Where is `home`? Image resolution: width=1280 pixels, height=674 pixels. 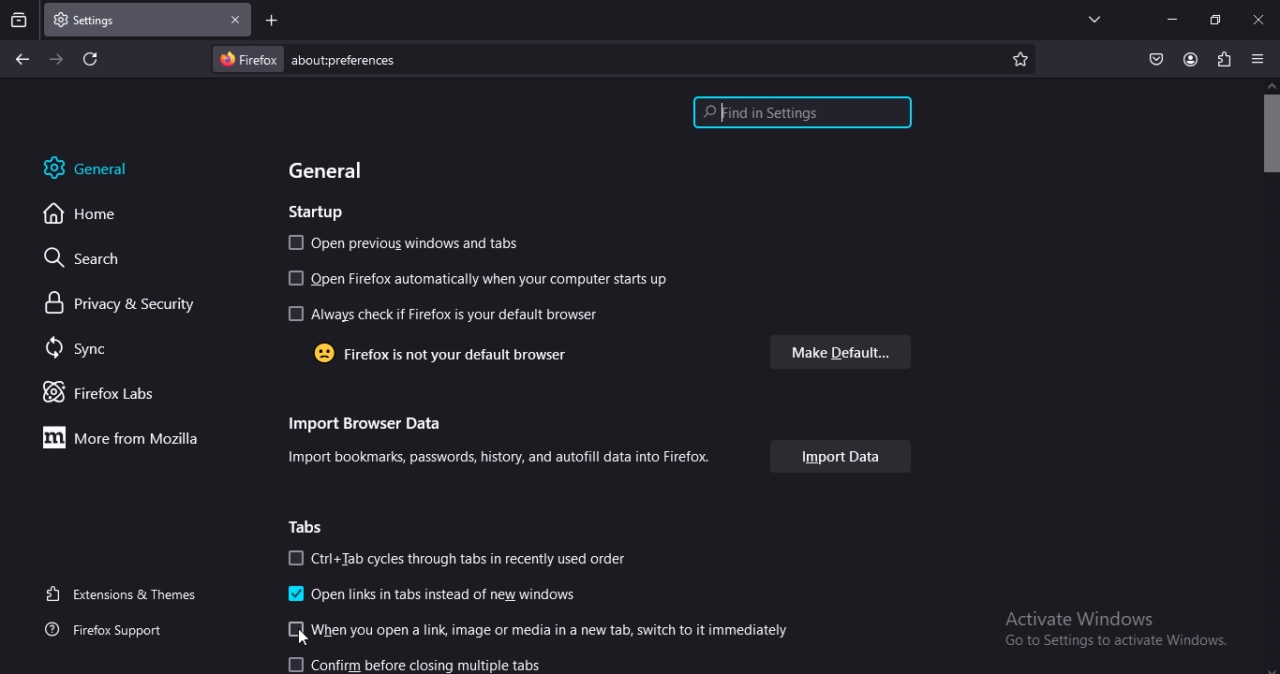
home is located at coordinates (86, 217).